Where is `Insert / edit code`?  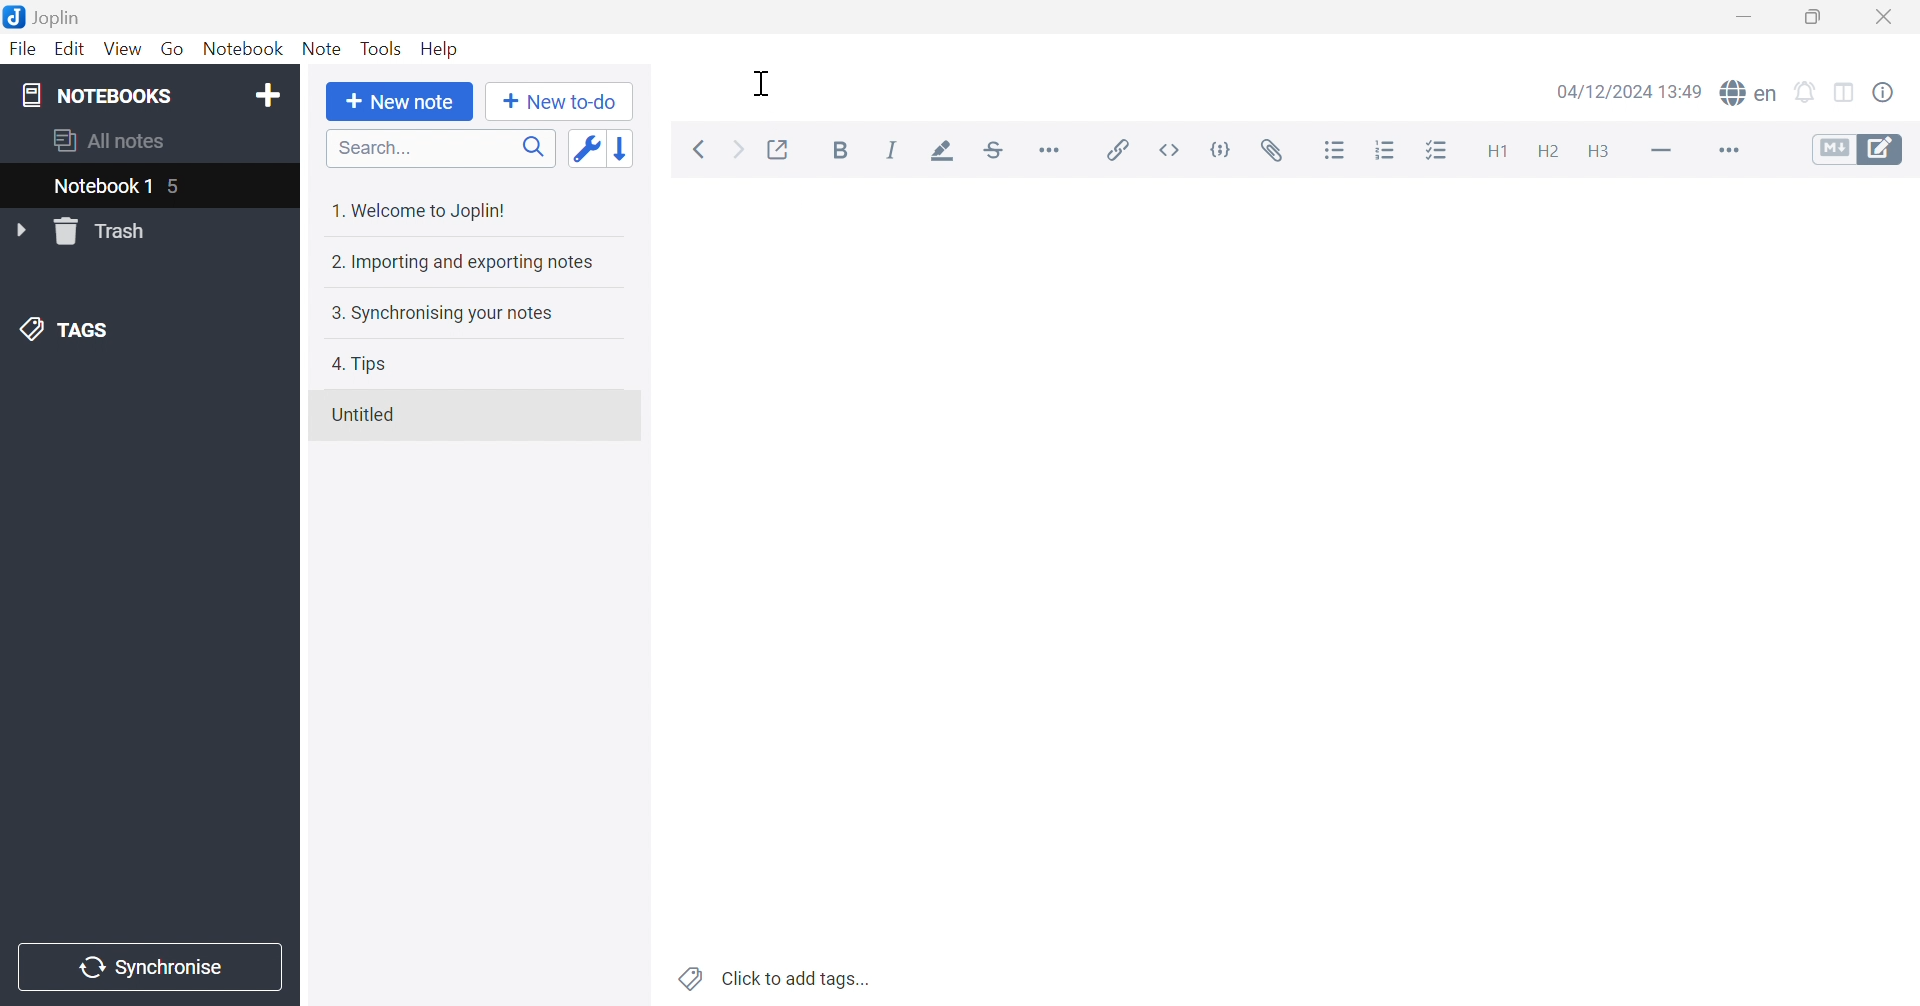 Insert / edit code is located at coordinates (1119, 145).